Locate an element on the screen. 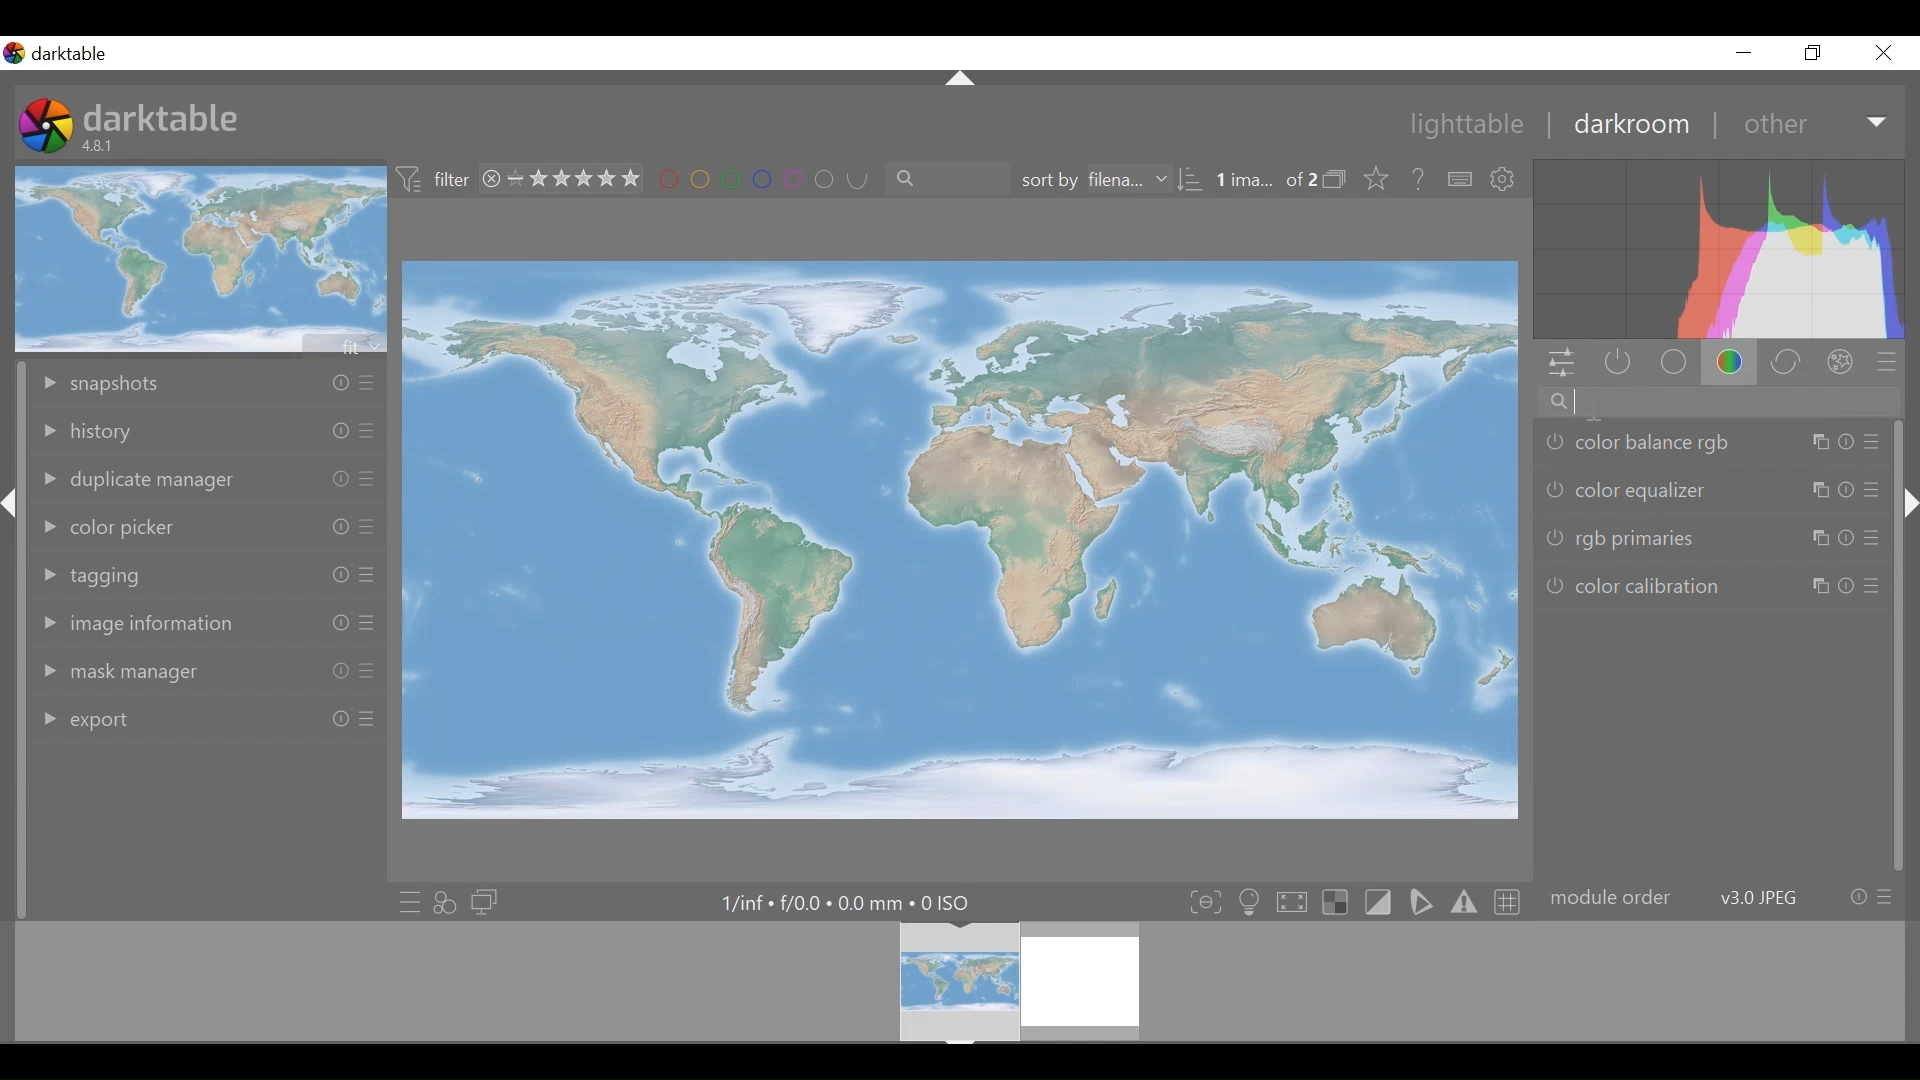 Image resolution: width=1920 pixels, height=1080 pixels. Other is located at coordinates (1814, 121).